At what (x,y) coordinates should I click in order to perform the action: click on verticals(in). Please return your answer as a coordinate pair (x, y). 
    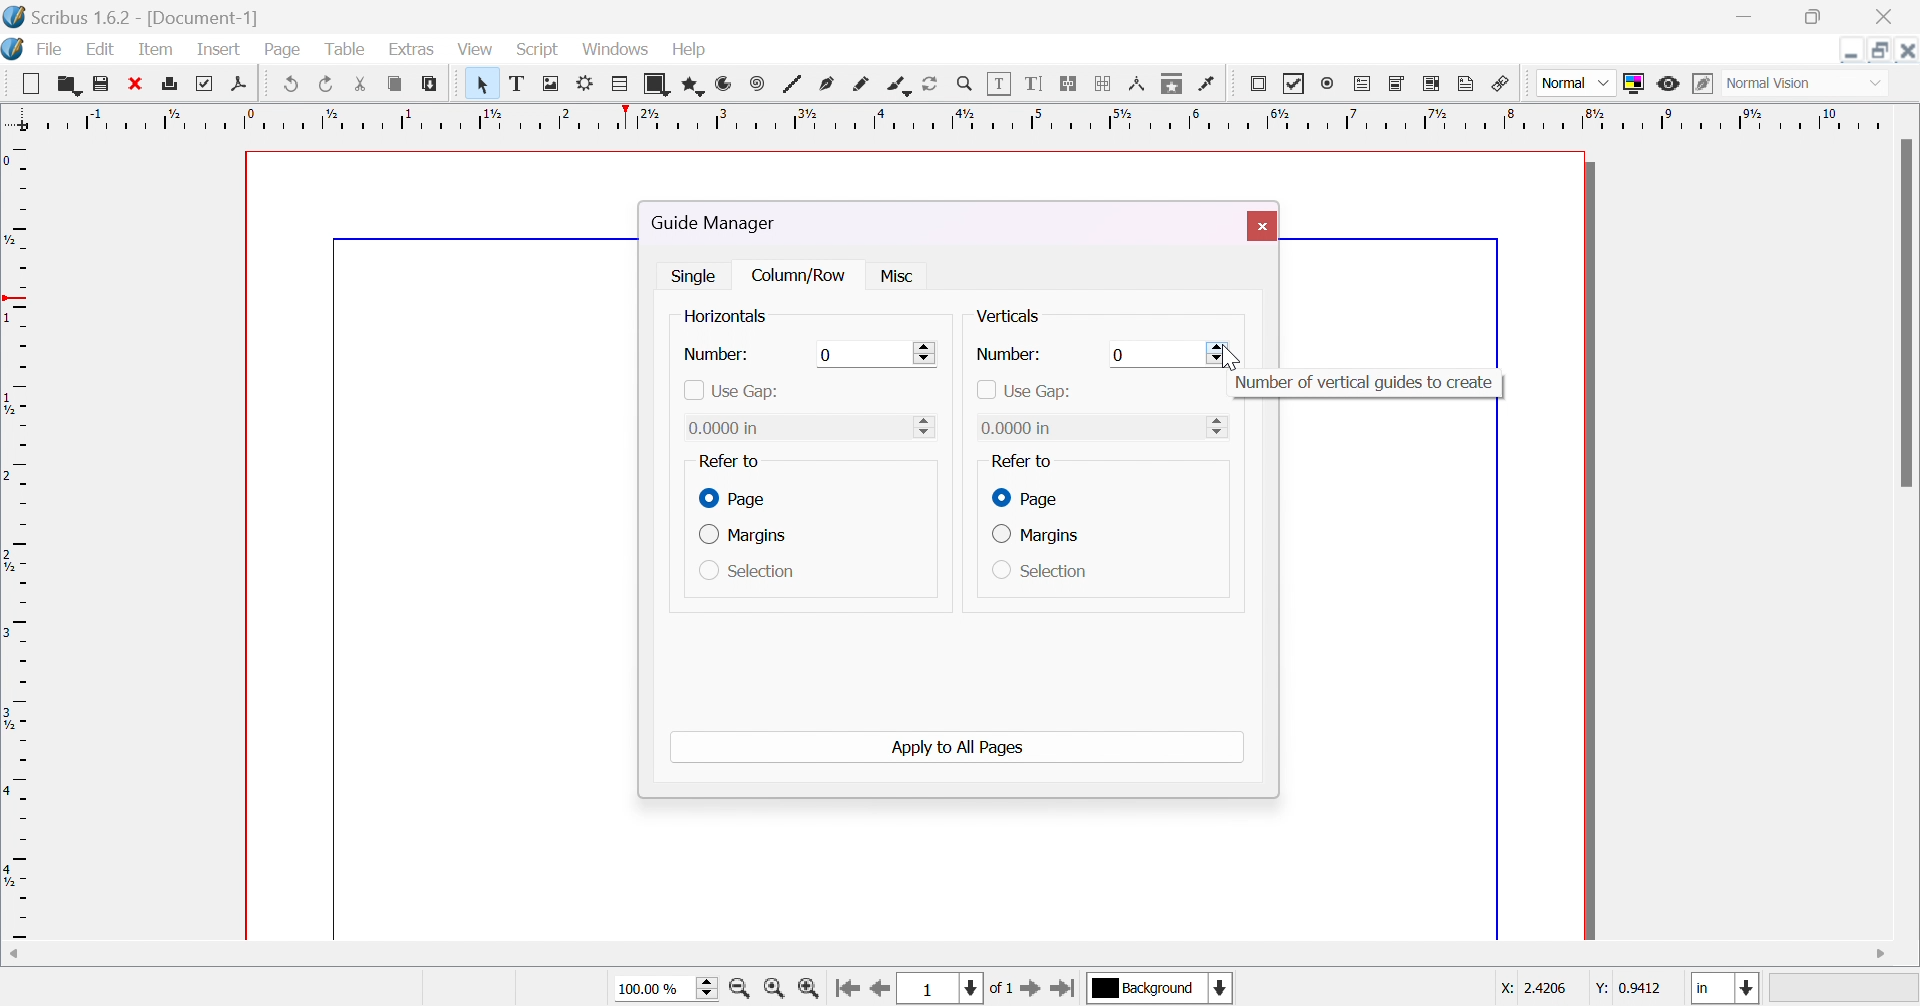
    Looking at the image, I should click on (1024, 316).